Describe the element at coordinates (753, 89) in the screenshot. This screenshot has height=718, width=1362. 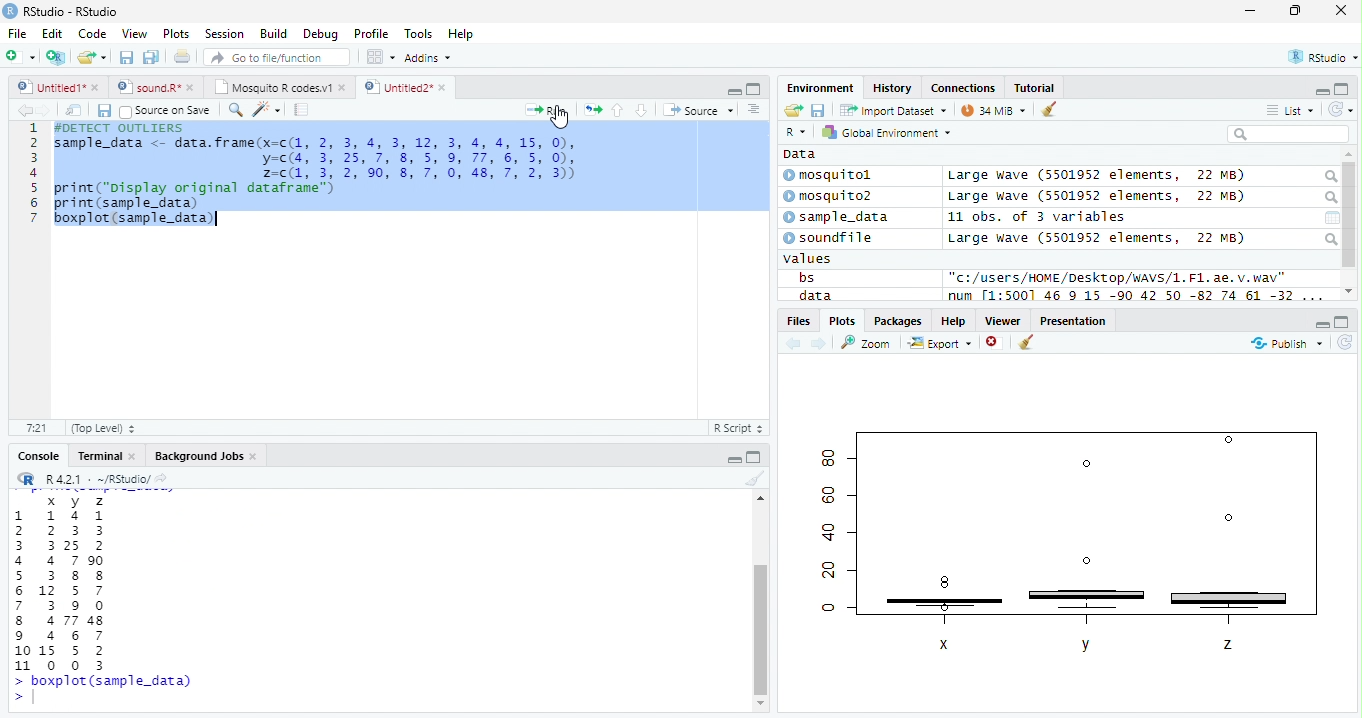
I see `Full screen` at that location.